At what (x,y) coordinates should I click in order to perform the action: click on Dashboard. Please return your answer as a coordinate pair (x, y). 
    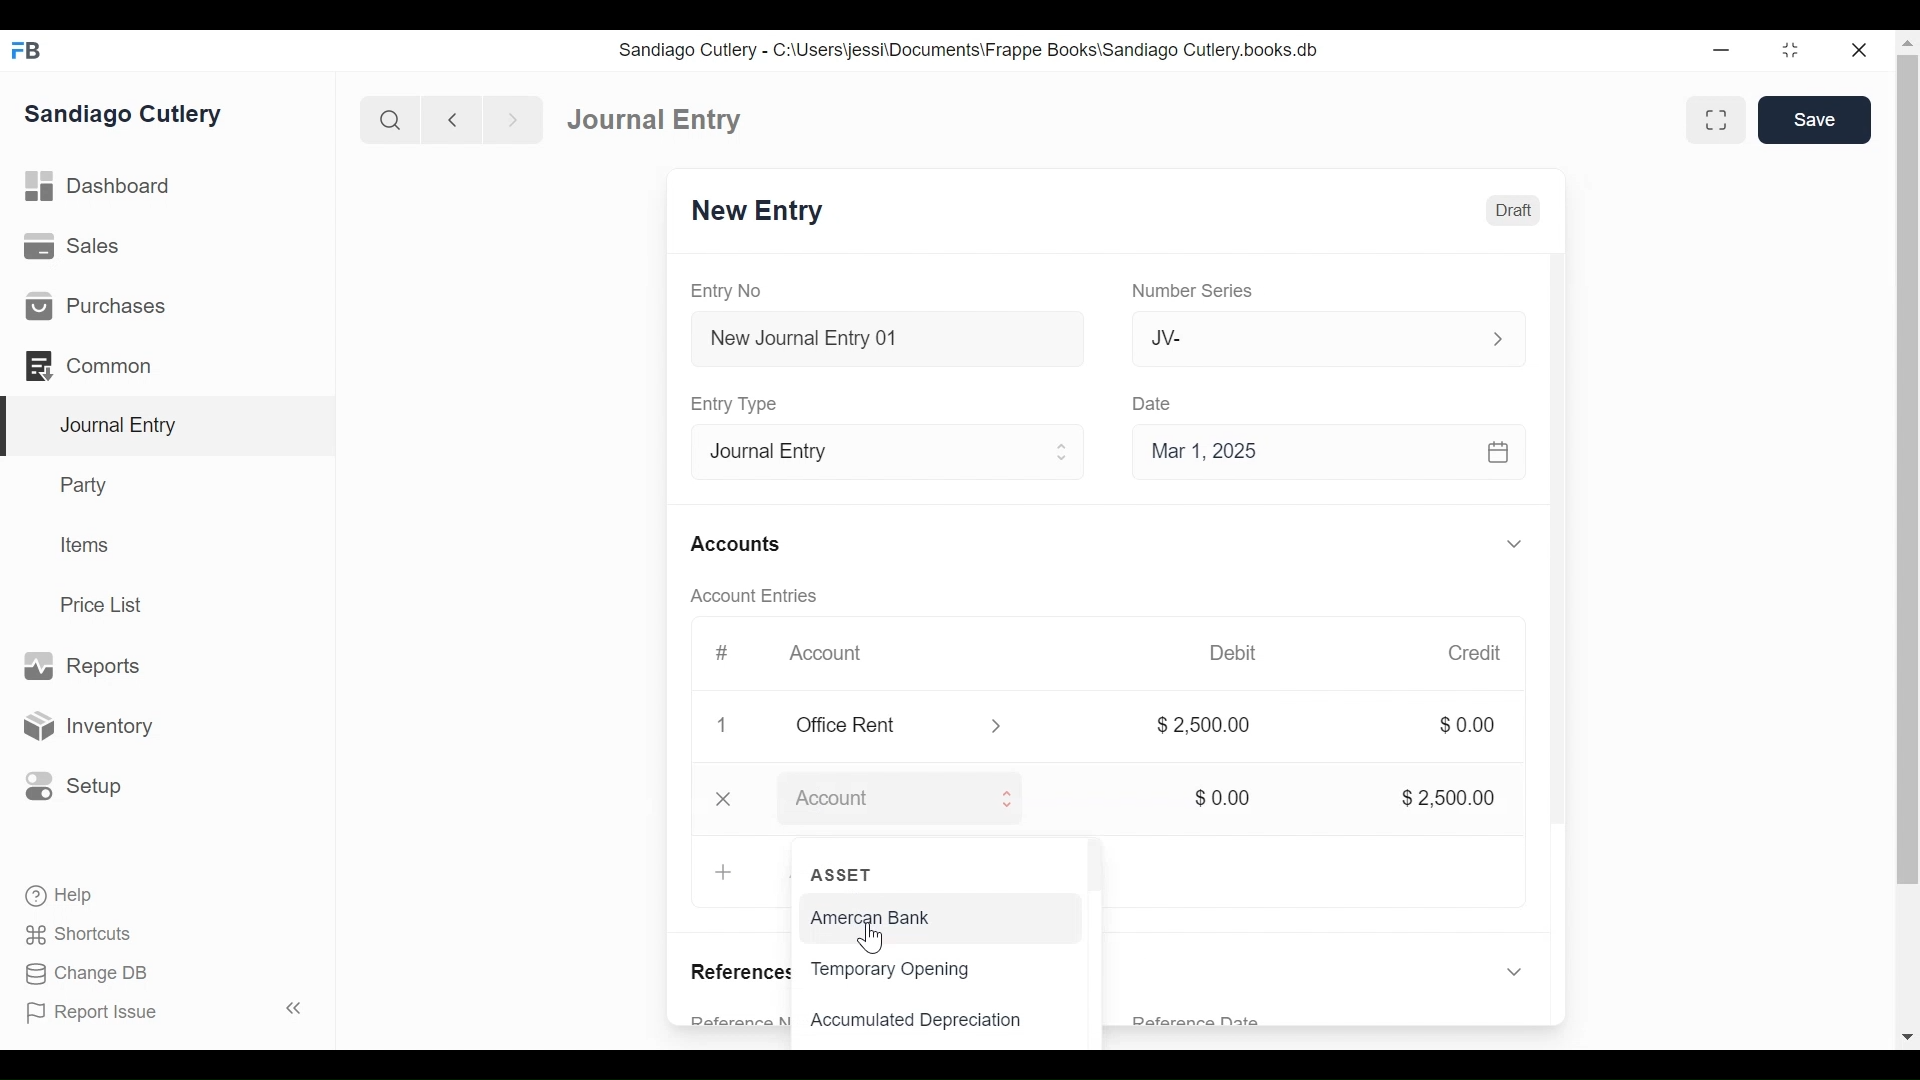
    Looking at the image, I should click on (647, 117).